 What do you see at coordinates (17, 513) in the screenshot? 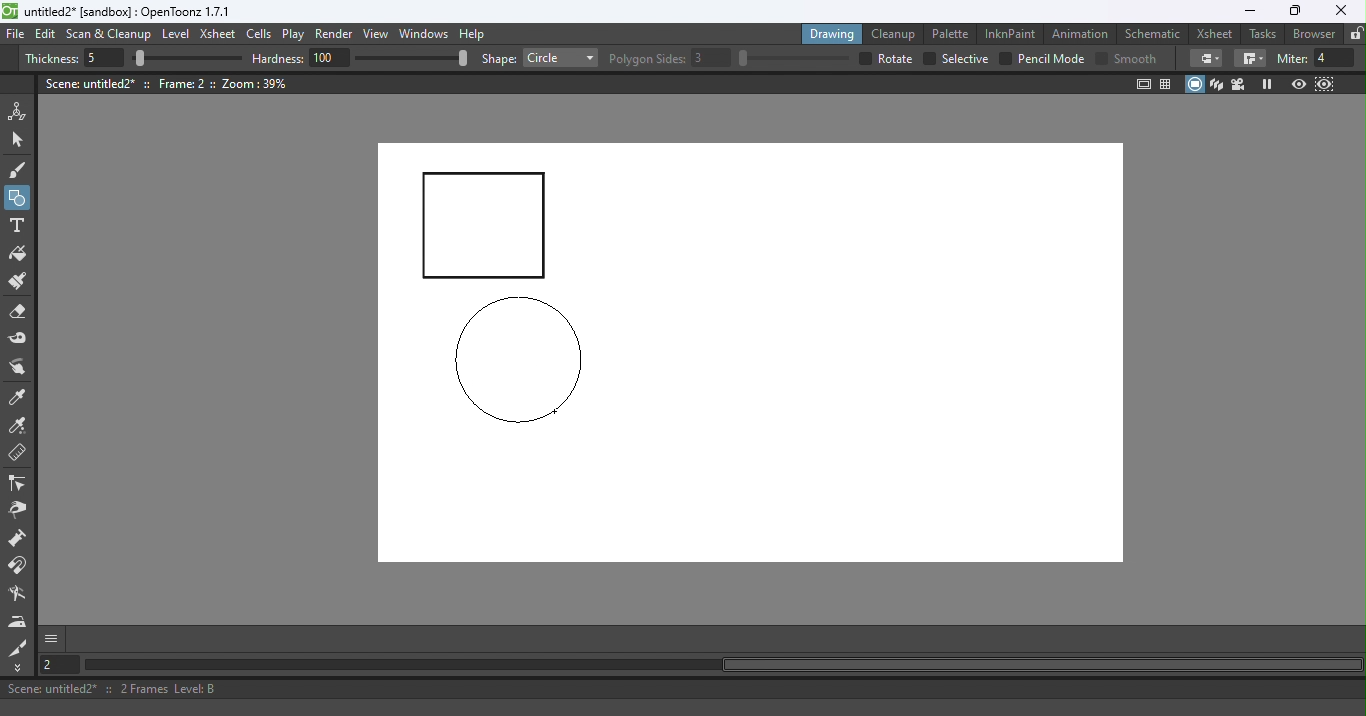
I see `Pinch tool` at bounding box center [17, 513].